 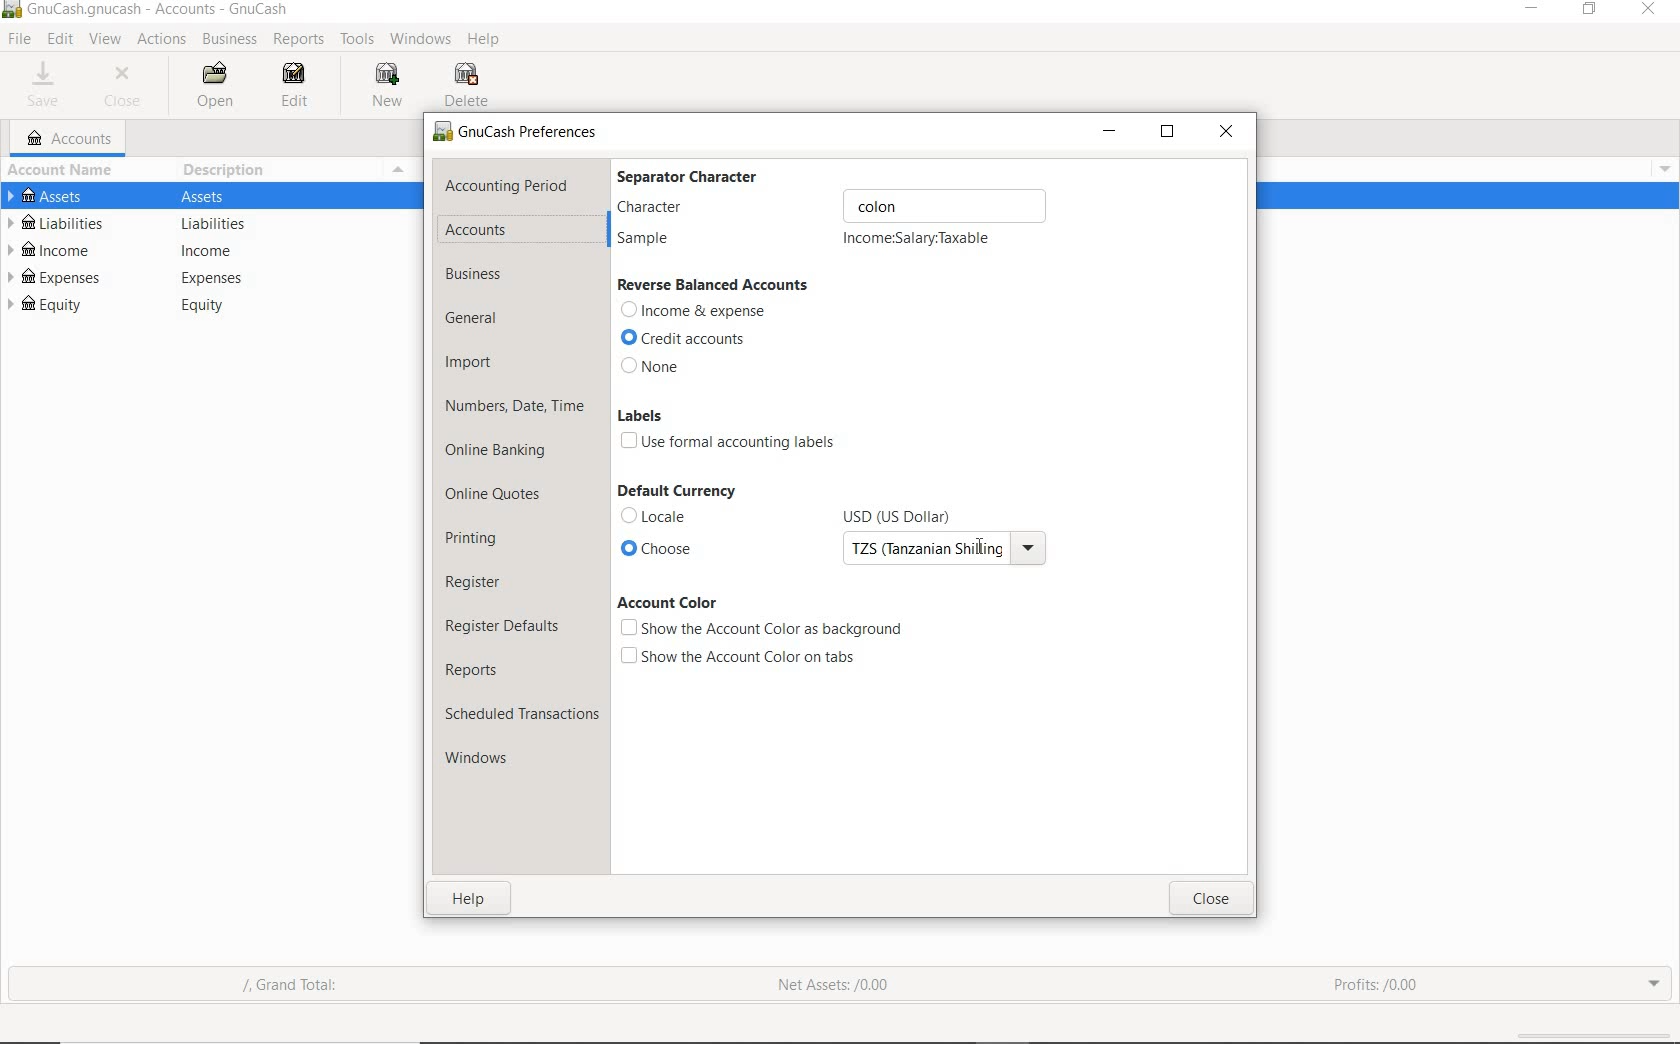 What do you see at coordinates (515, 408) in the screenshot?
I see `numbers, date, time` at bounding box center [515, 408].